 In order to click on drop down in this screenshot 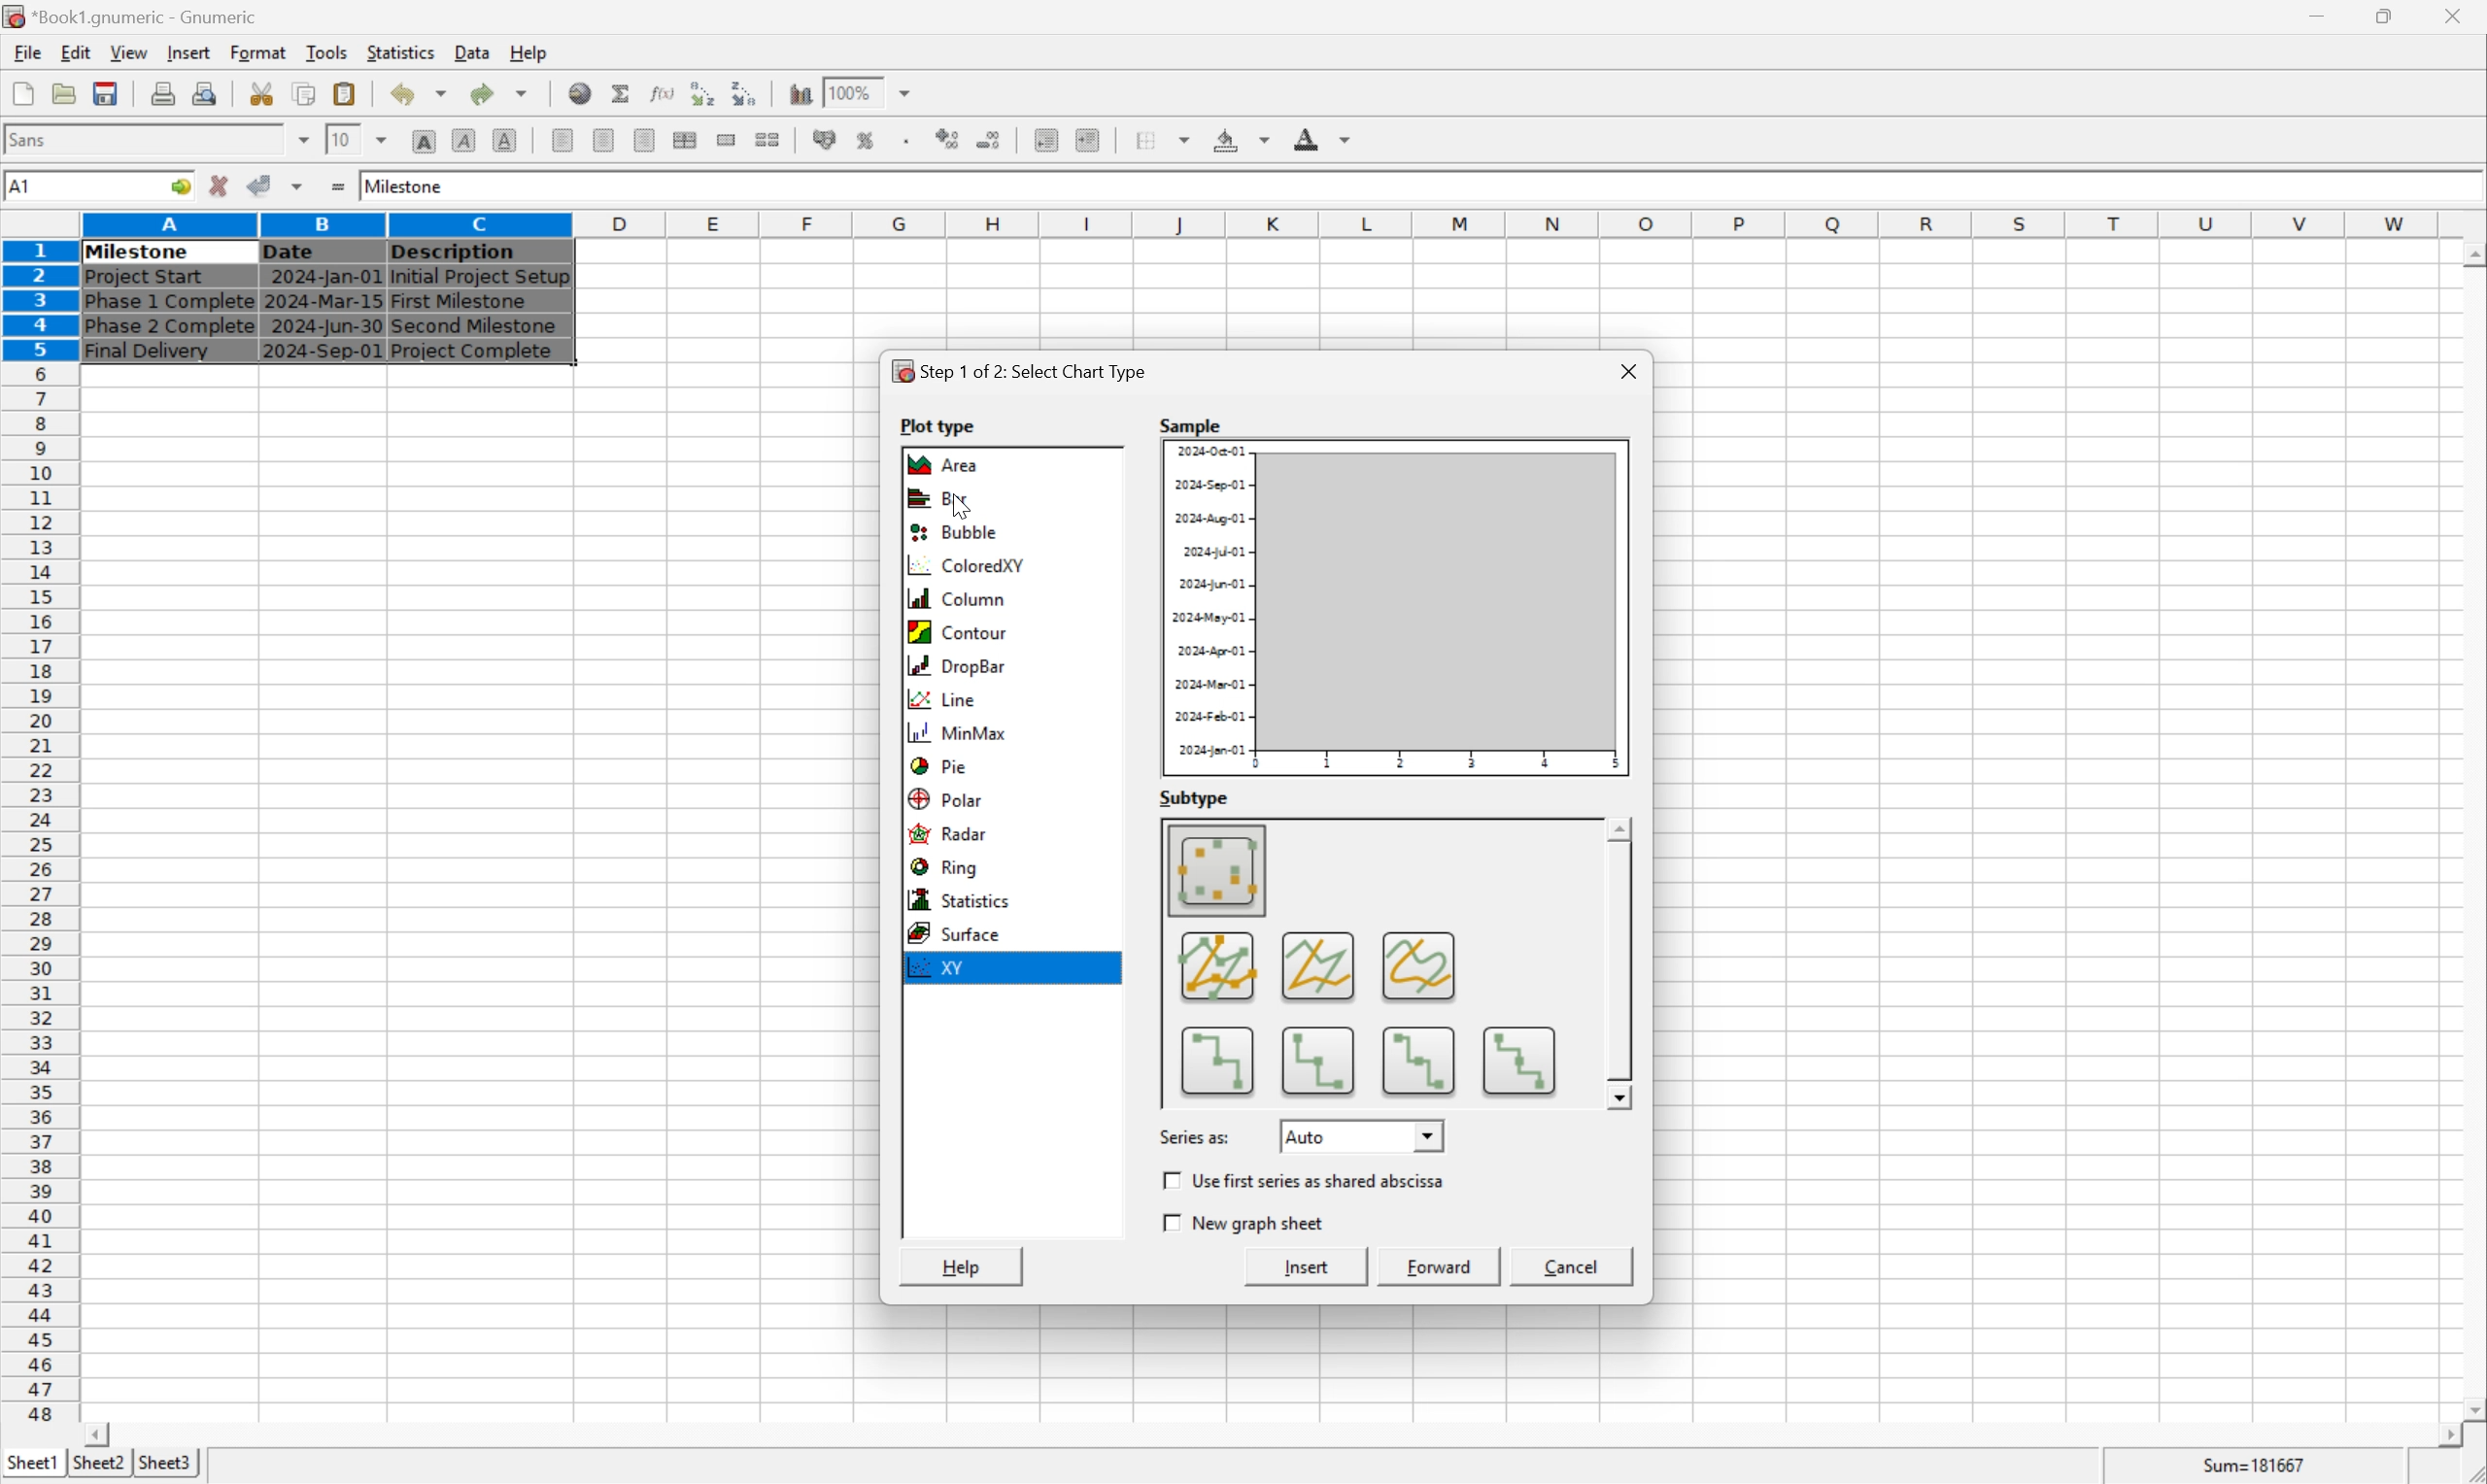, I will do `click(384, 138)`.